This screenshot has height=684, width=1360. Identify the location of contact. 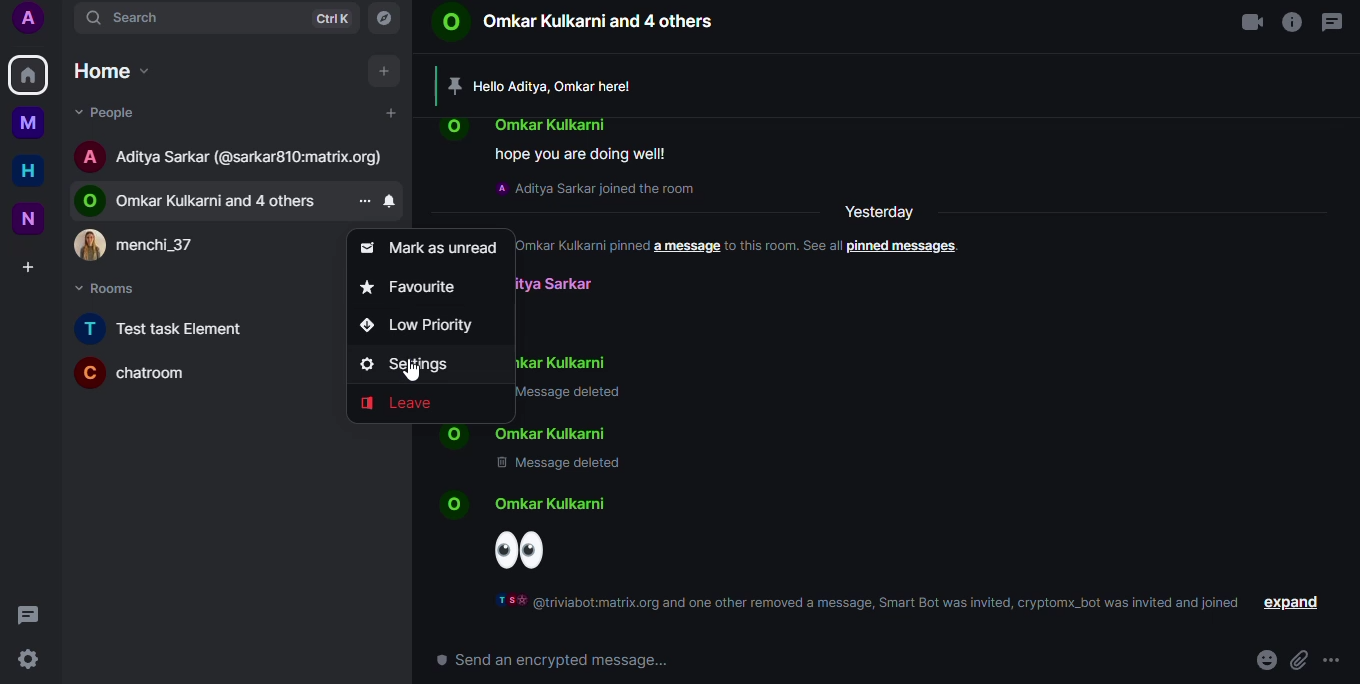
(203, 200).